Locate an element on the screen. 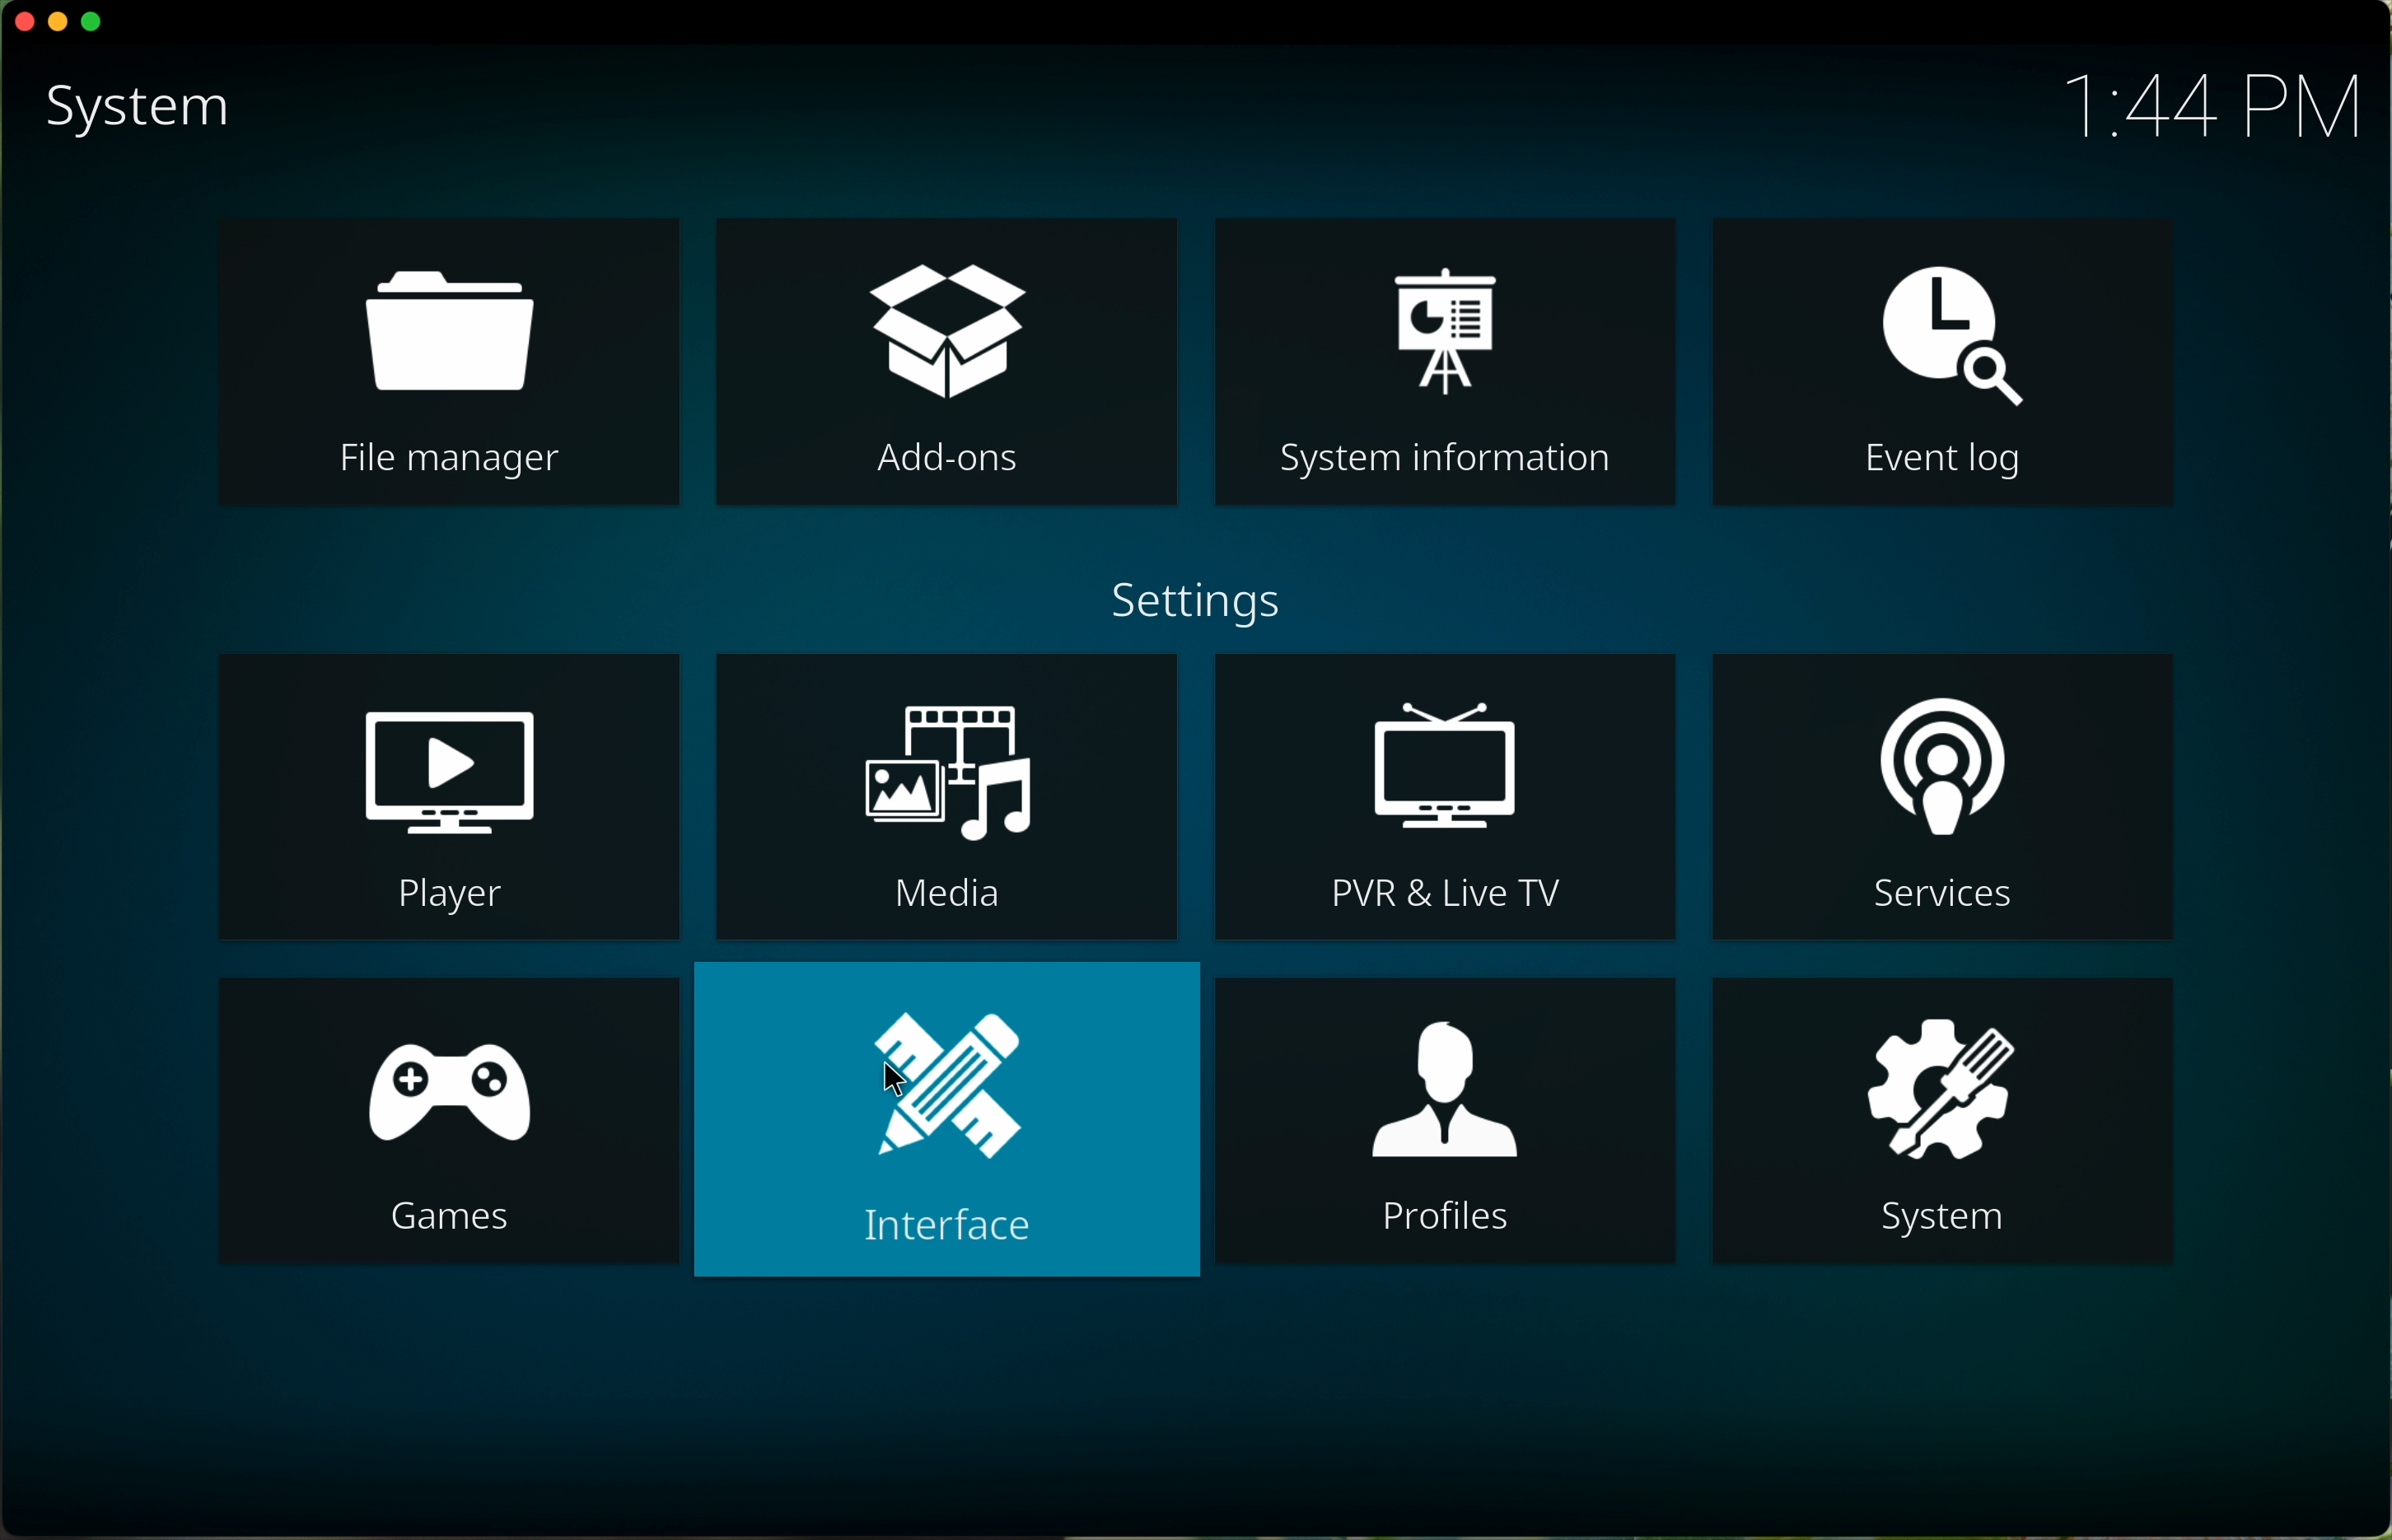  hour is located at coordinates (2209, 110).